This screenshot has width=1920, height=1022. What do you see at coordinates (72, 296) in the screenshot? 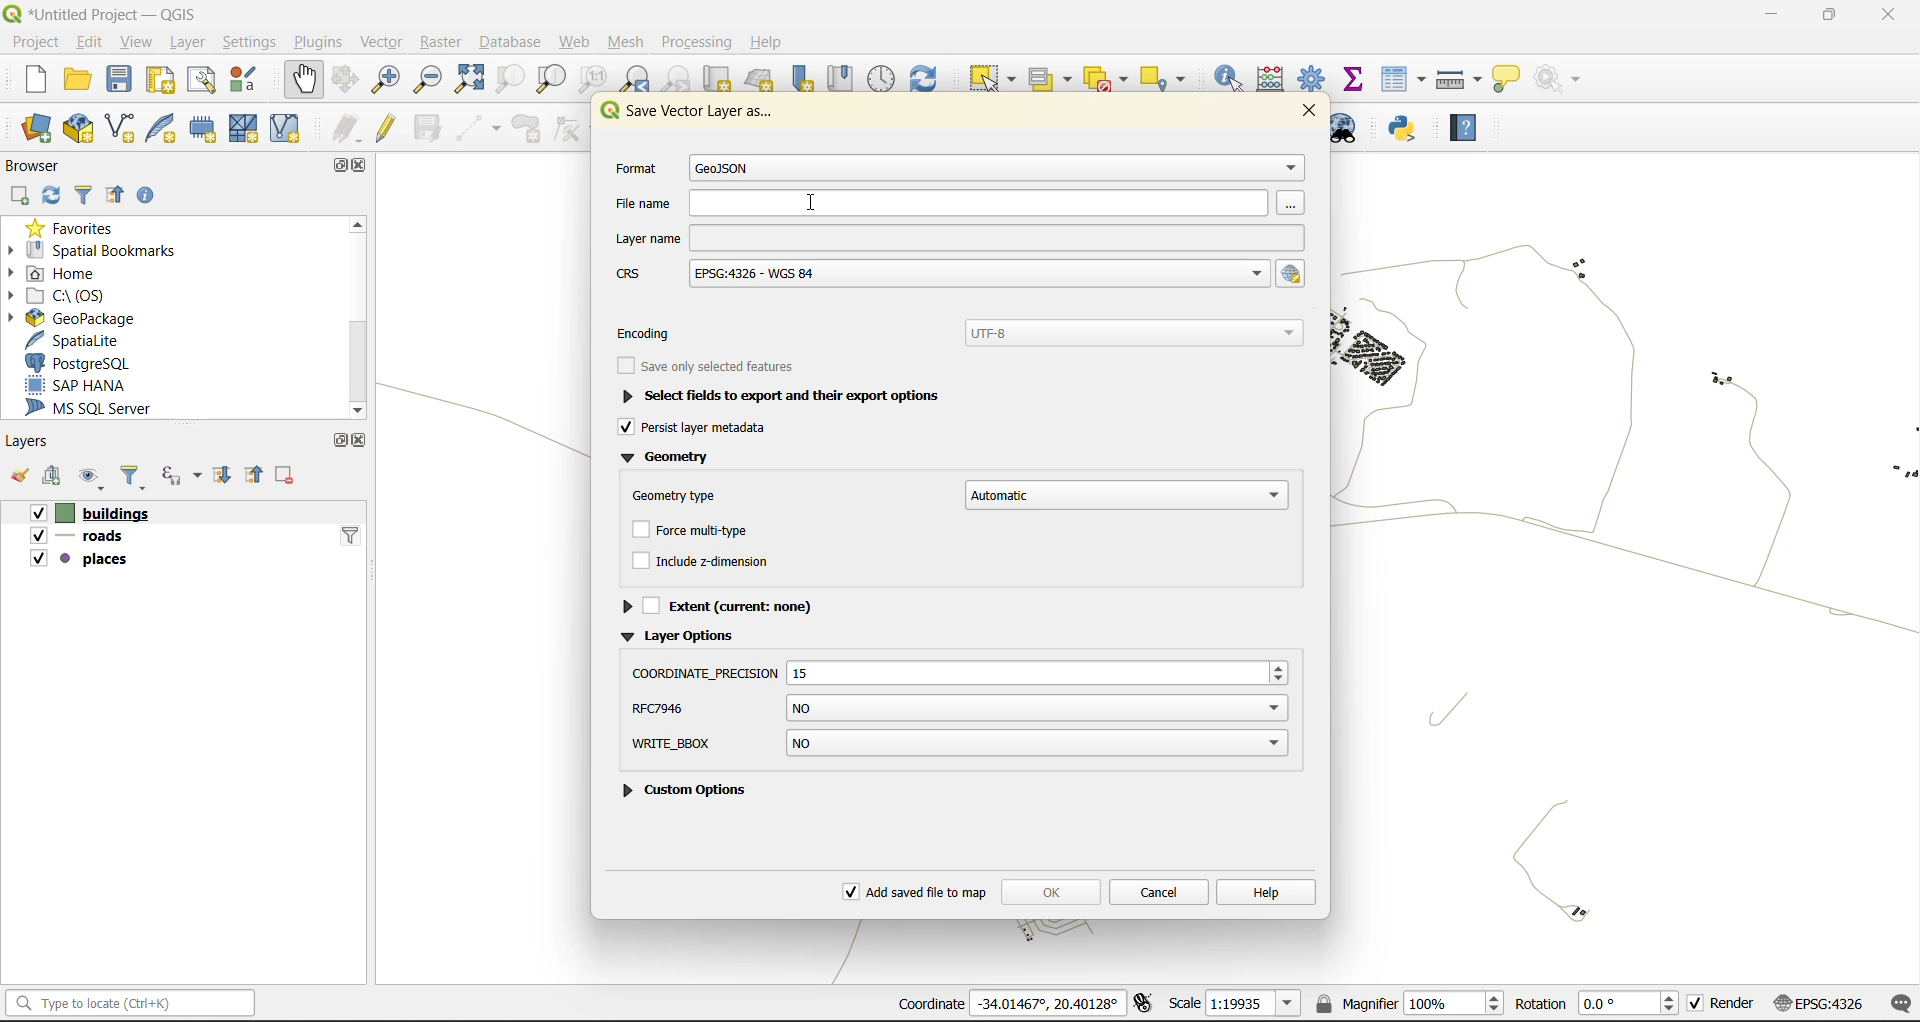
I see `c\:os` at bounding box center [72, 296].